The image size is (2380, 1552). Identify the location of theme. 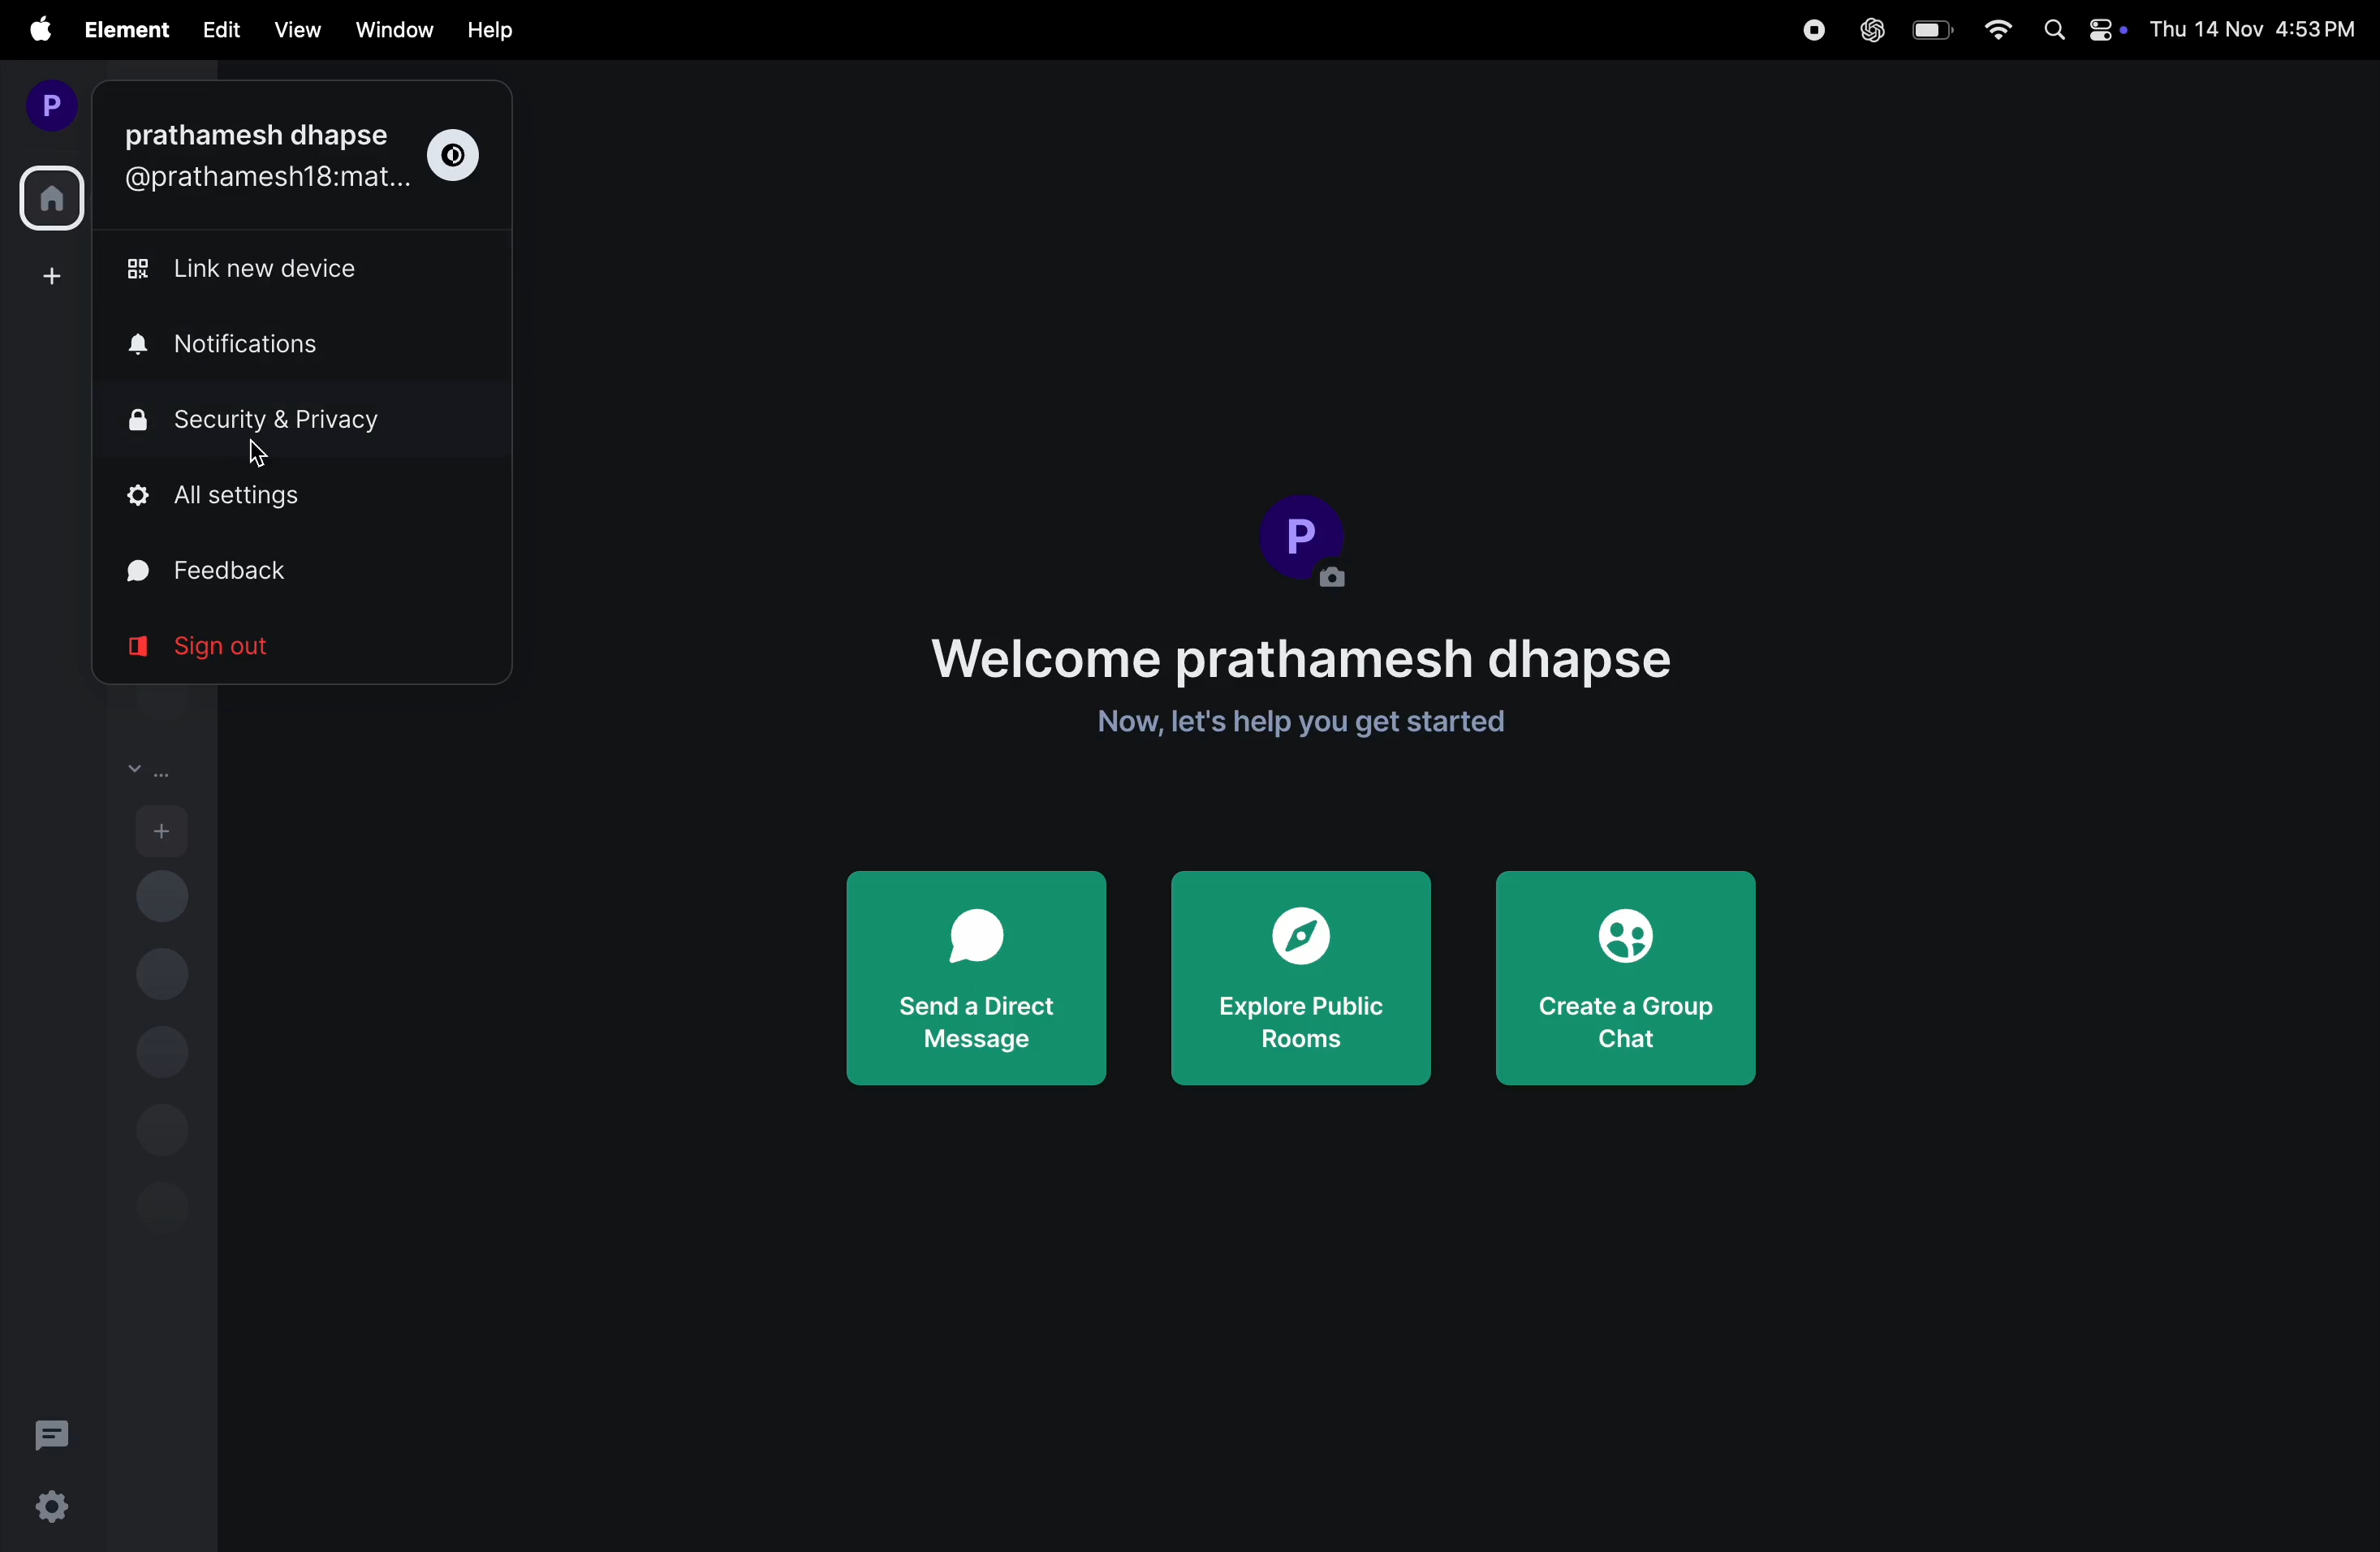
(463, 155).